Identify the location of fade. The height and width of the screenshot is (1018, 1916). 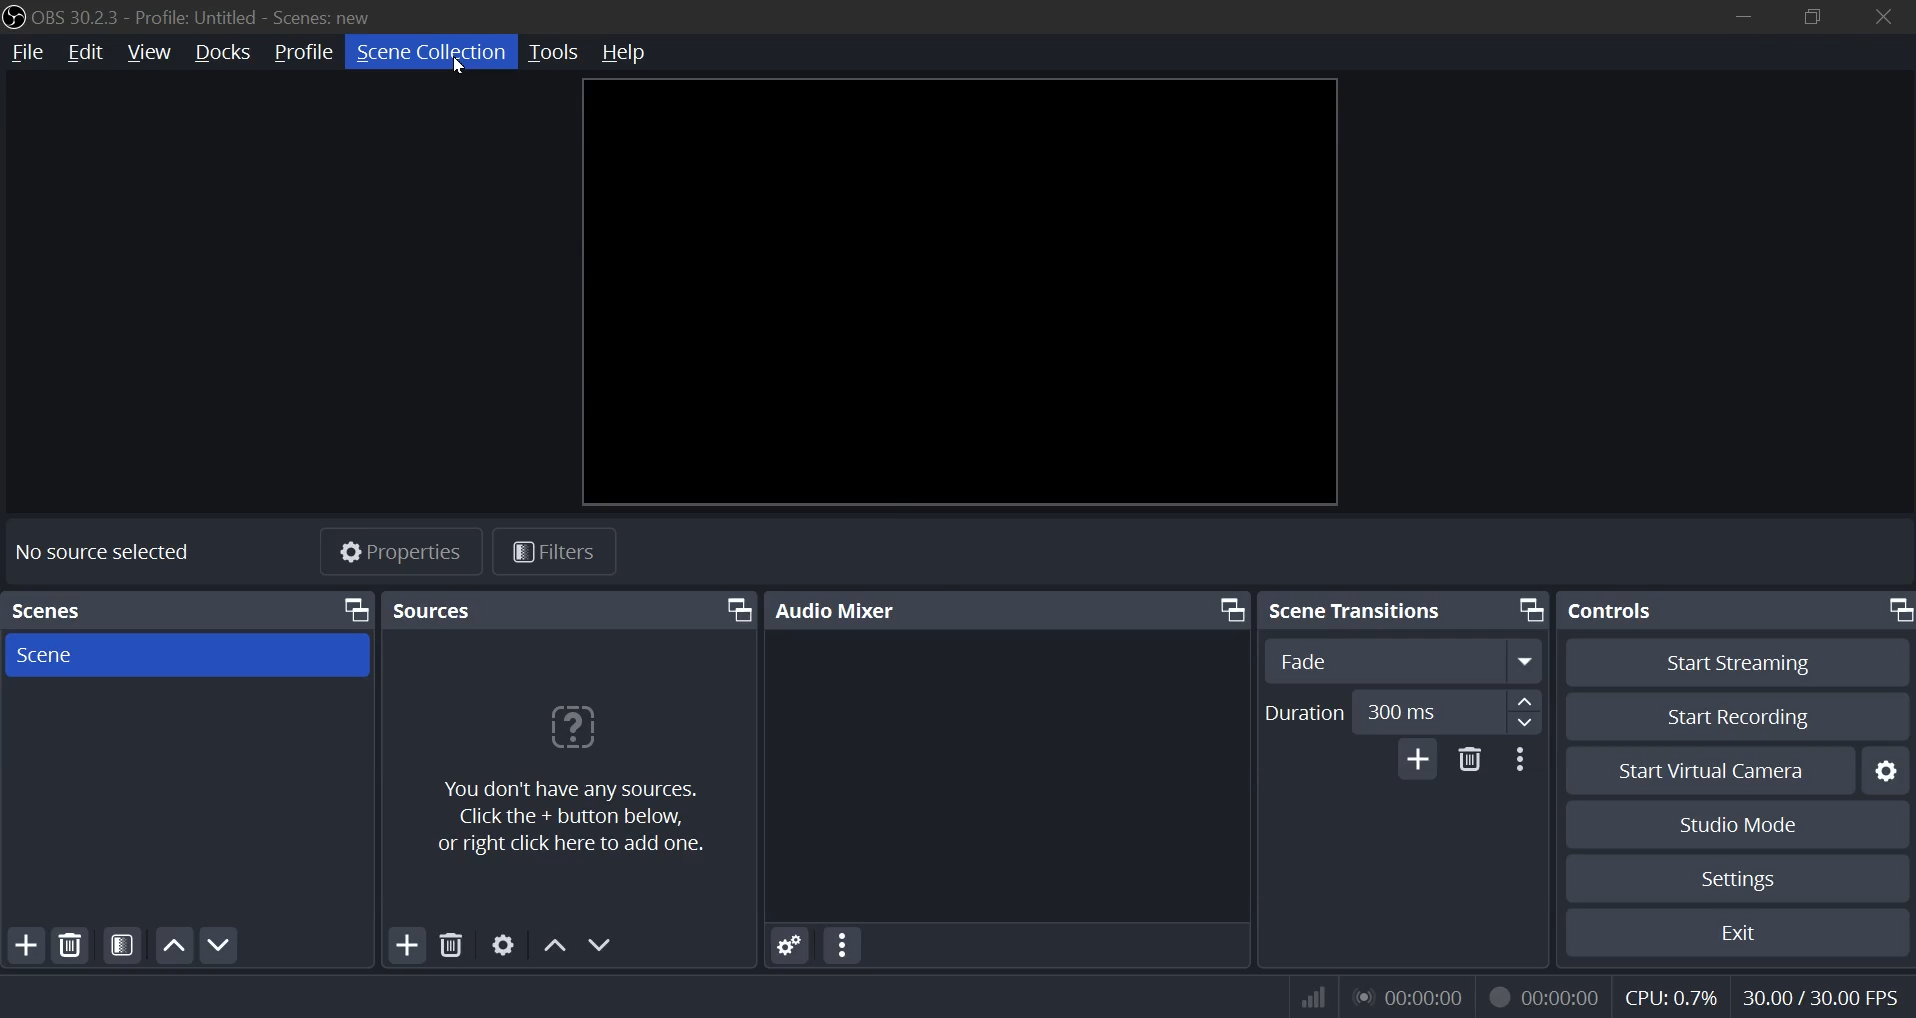
(1303, 661).